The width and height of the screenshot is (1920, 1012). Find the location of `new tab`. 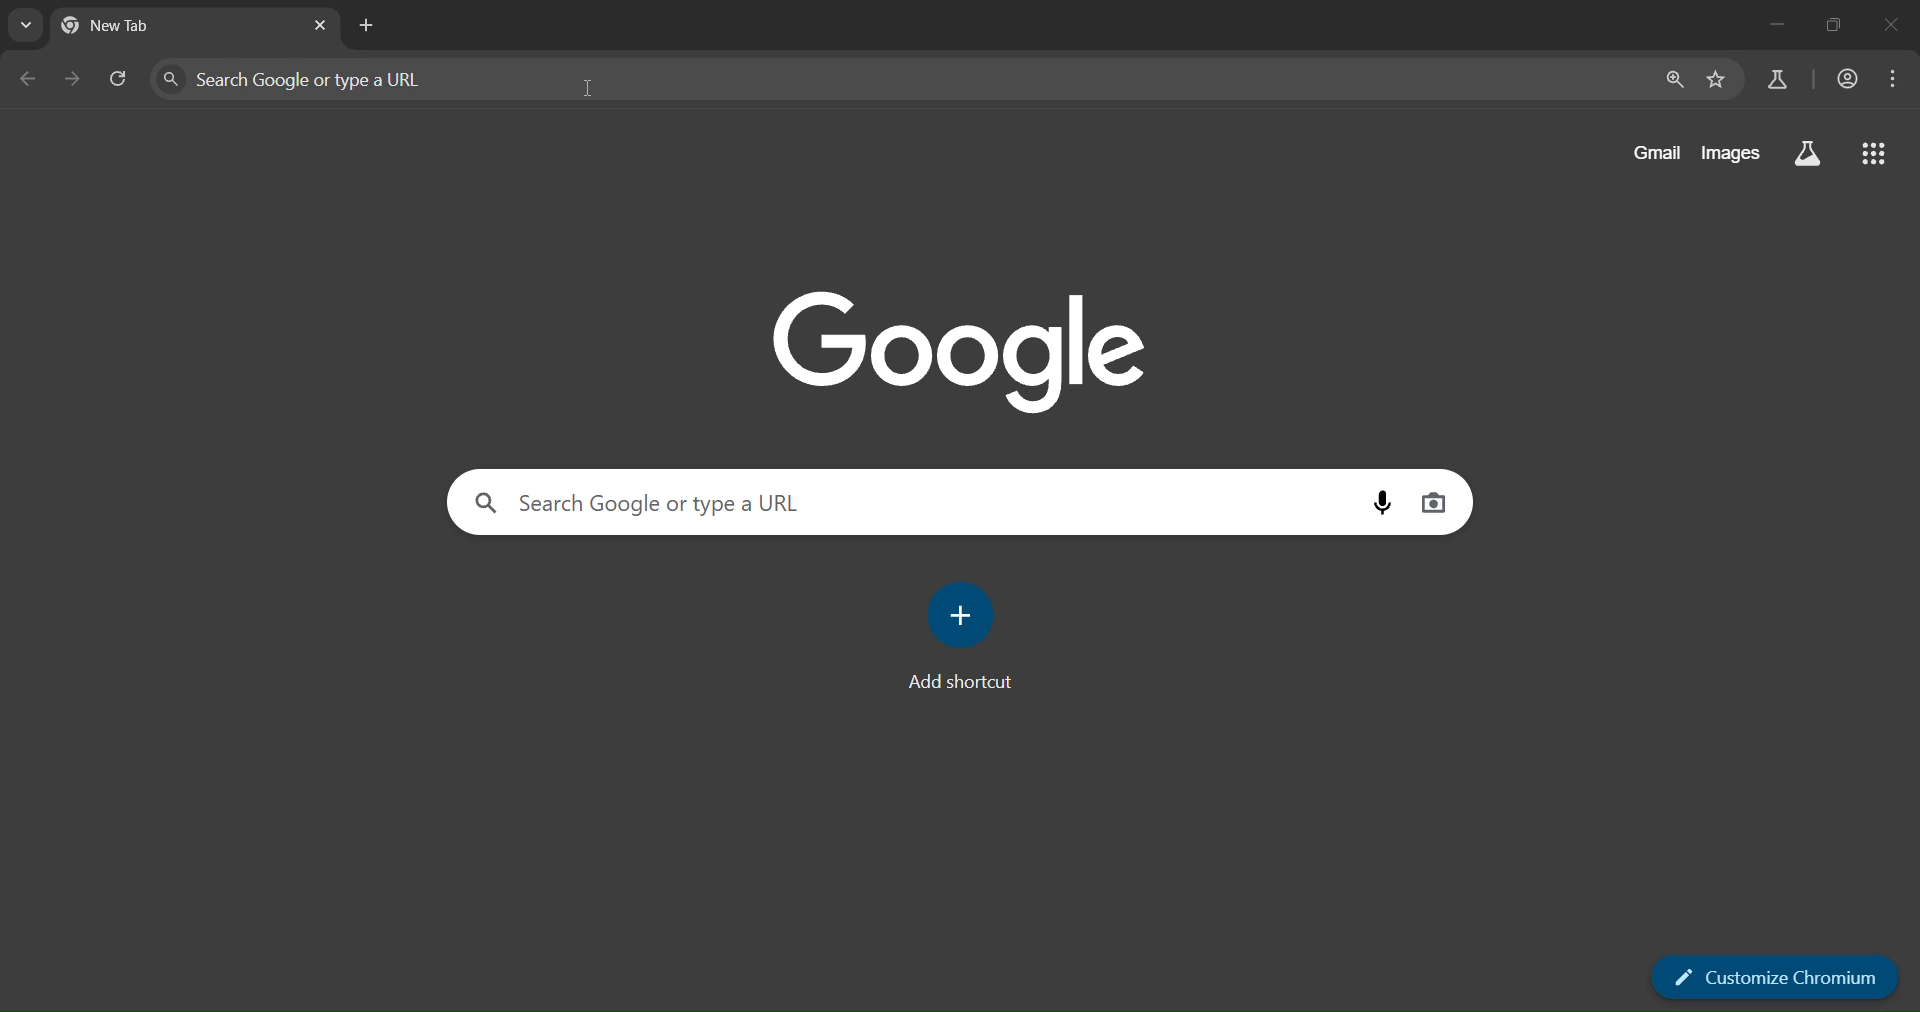

new tab is located at coordinates (371, 25).